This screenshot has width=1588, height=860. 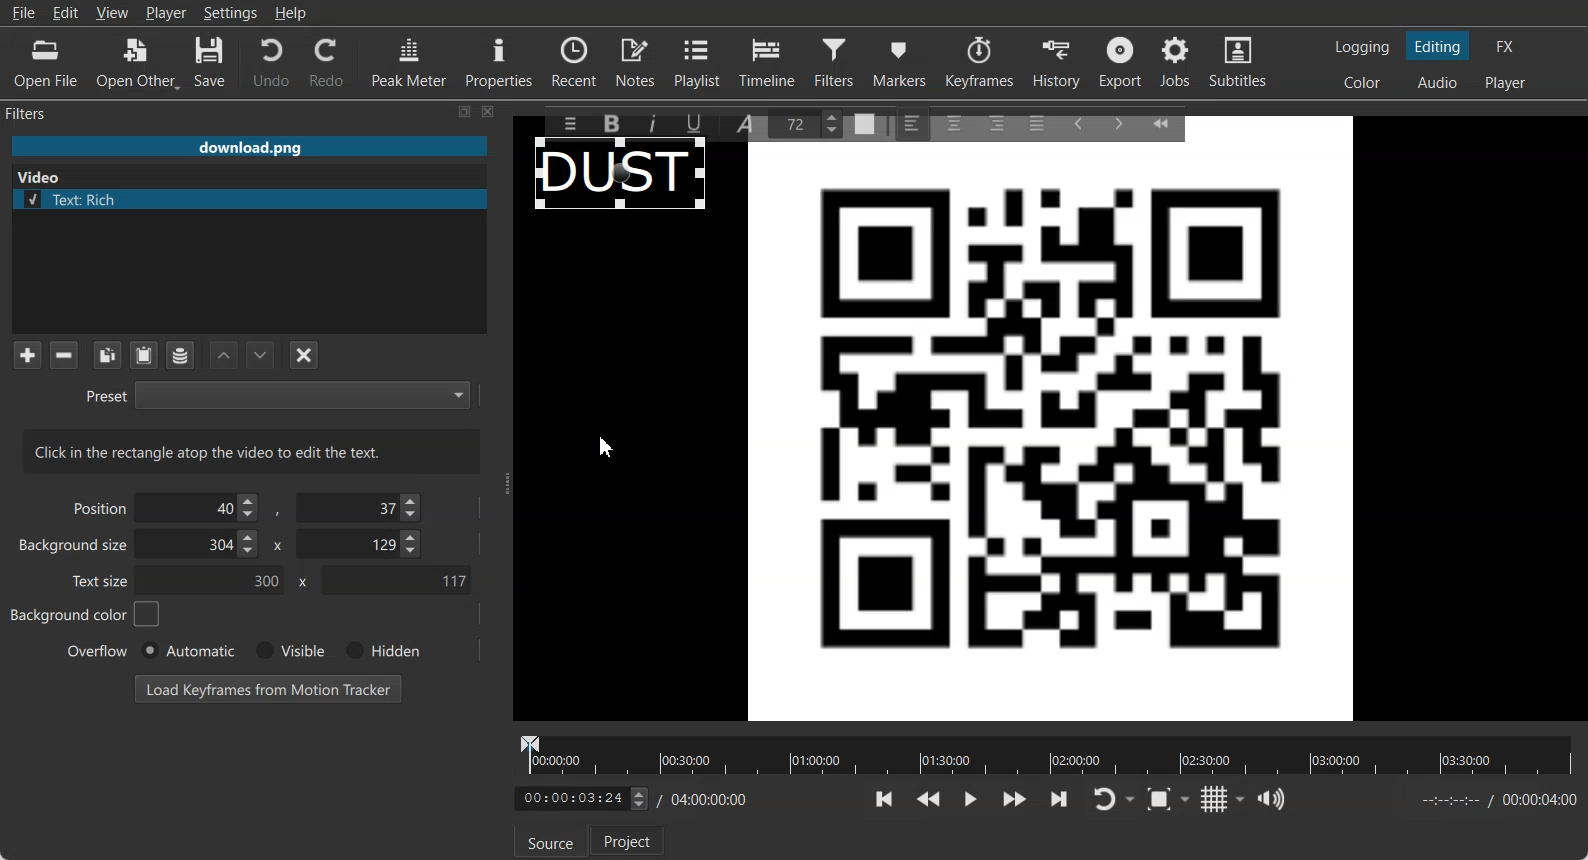 I want to click on Decrease Indent, so click(x=1078, y=122).